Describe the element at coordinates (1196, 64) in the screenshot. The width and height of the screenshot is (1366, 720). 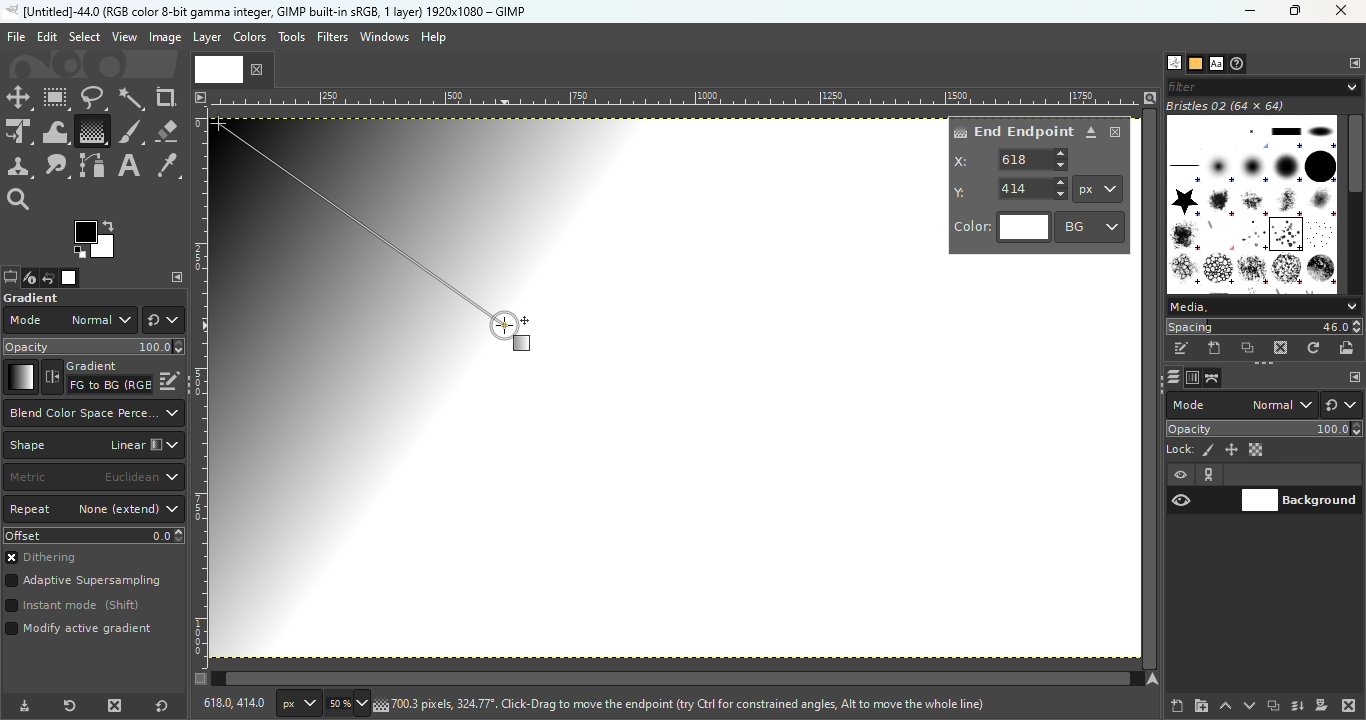
I see `Open the patterns dialog` at that location.